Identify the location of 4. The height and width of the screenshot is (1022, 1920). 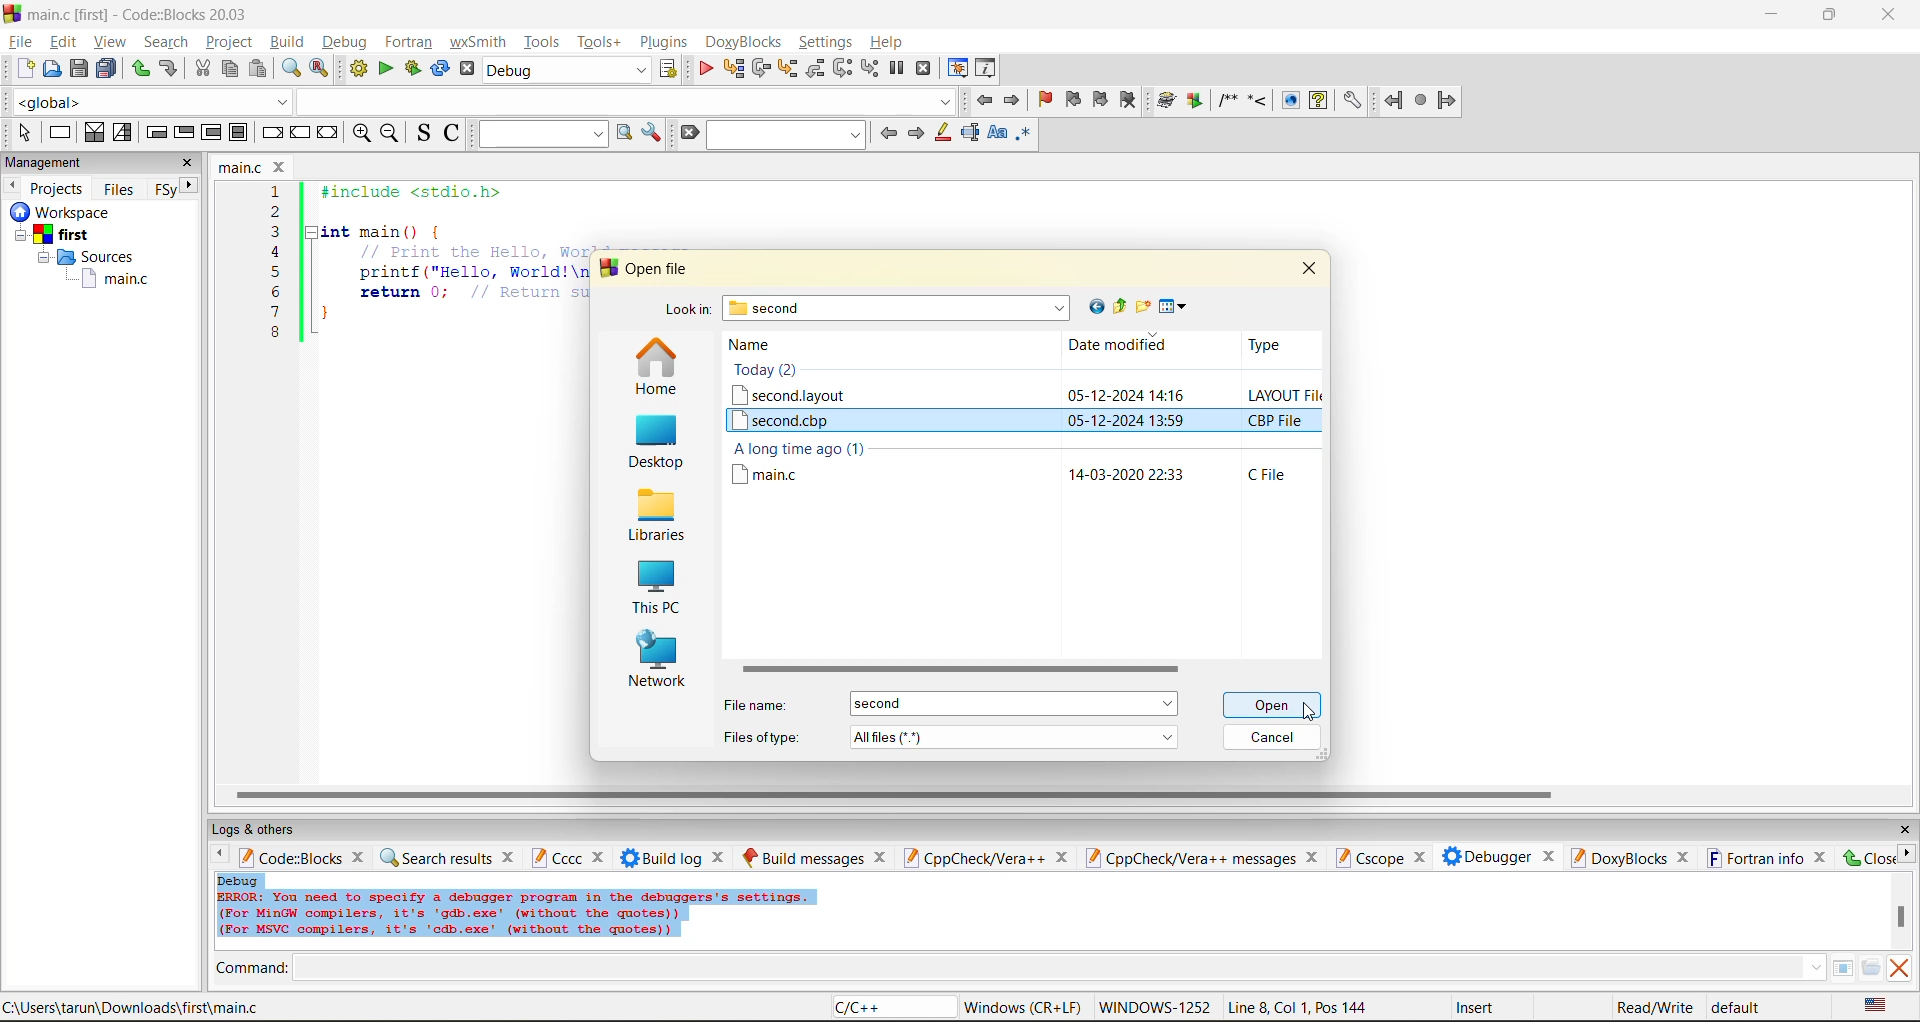
(276, 252).